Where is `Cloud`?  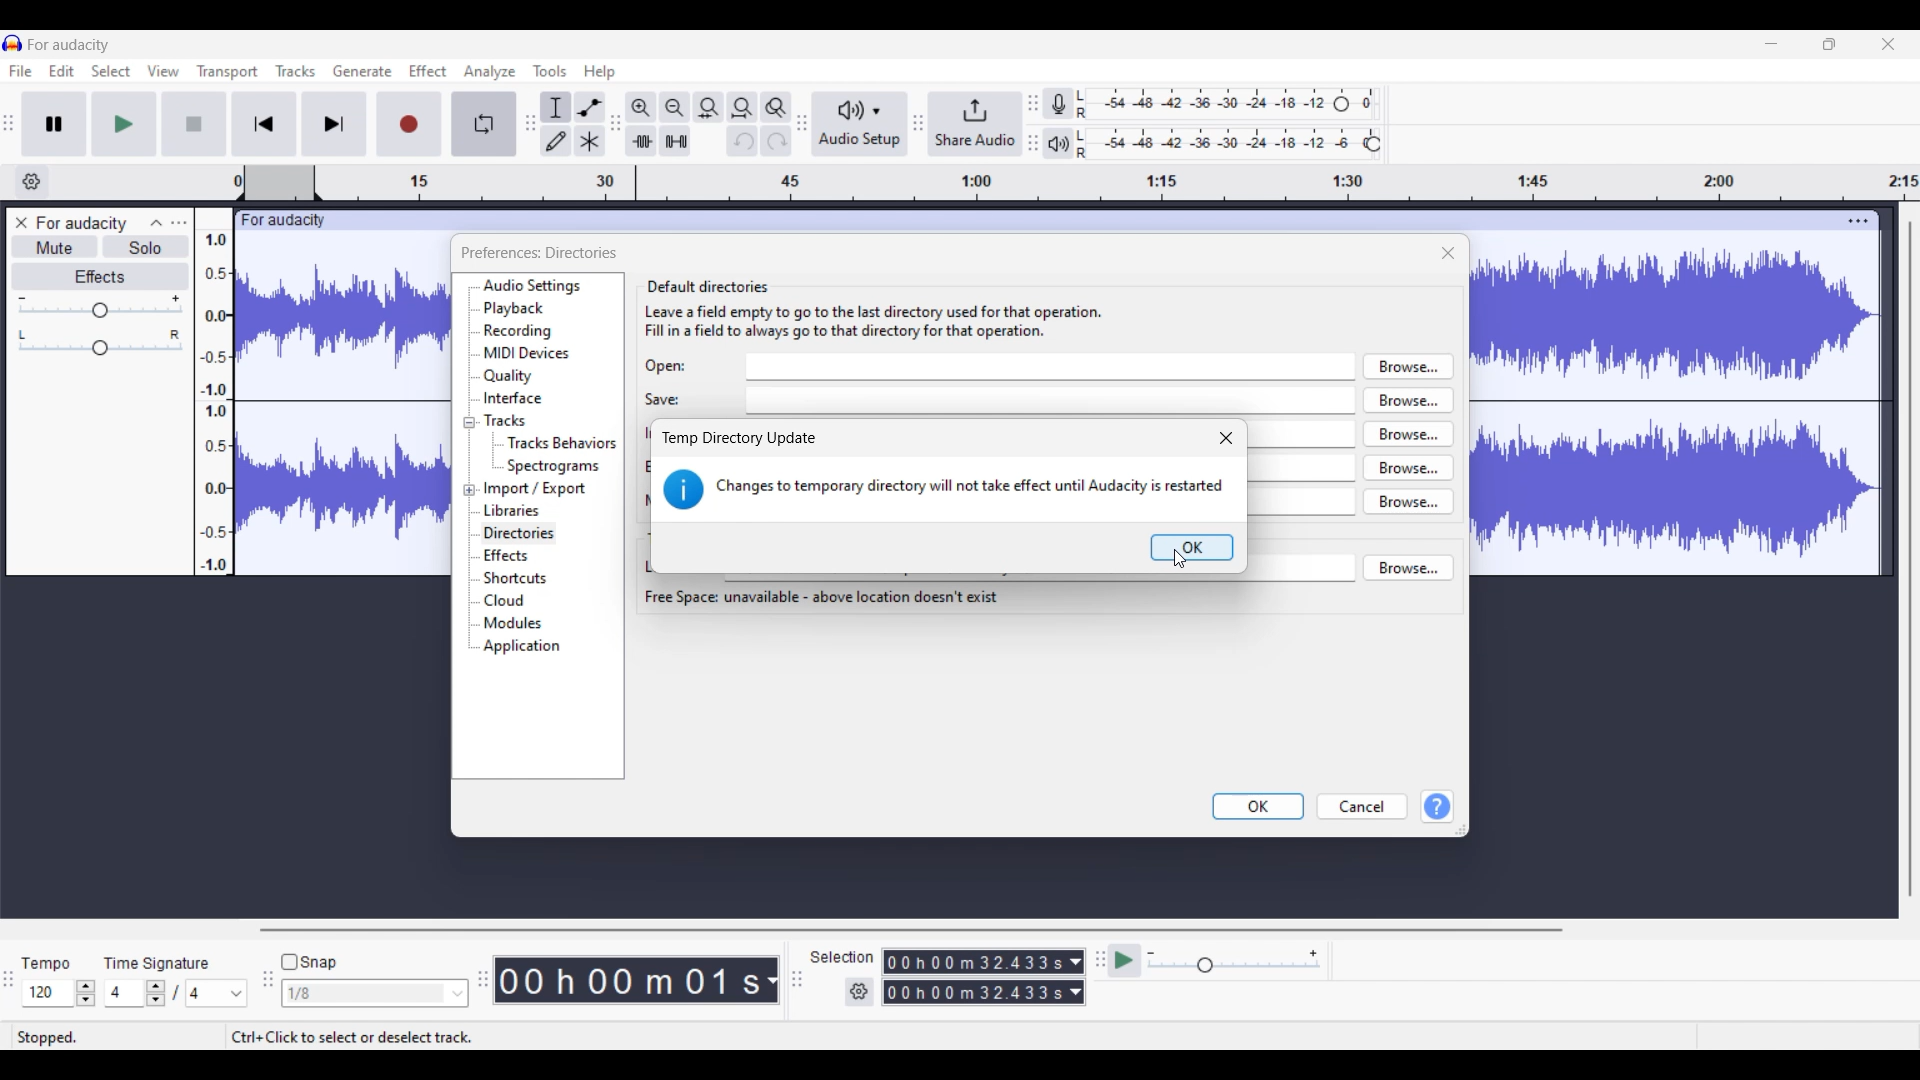
Cloud is located at coordinates (505, 600).